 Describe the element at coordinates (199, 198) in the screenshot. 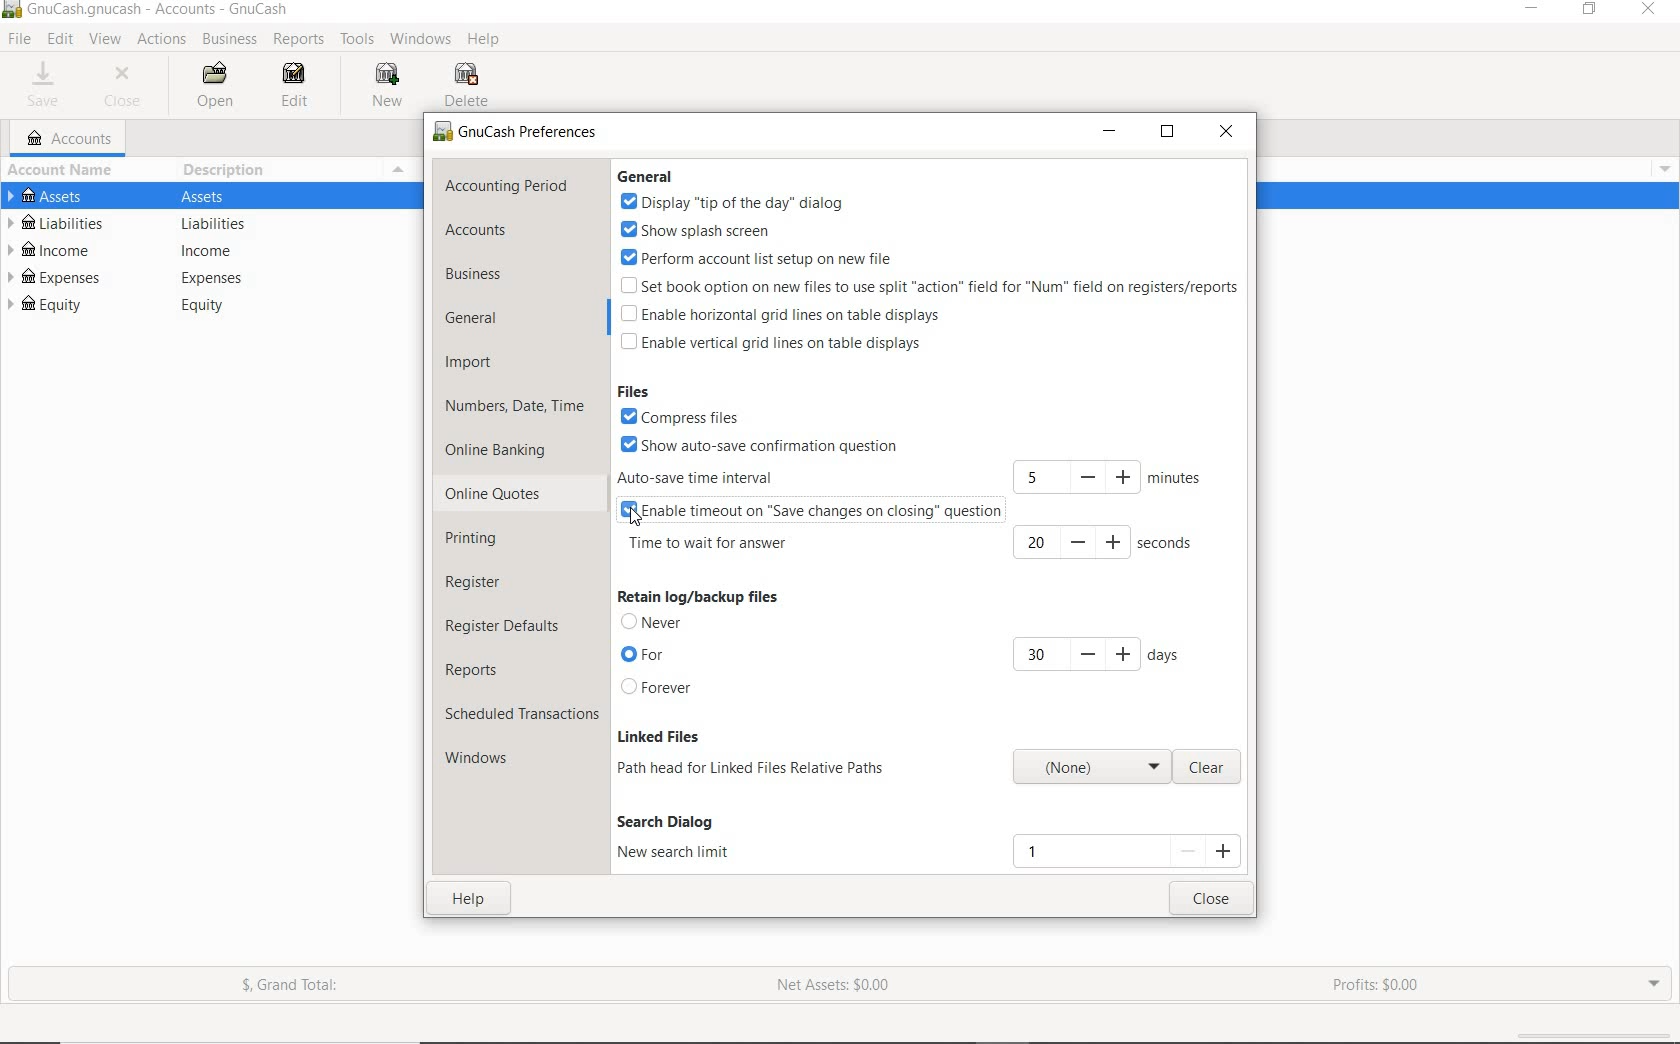

I see `ASSETS` at that location.